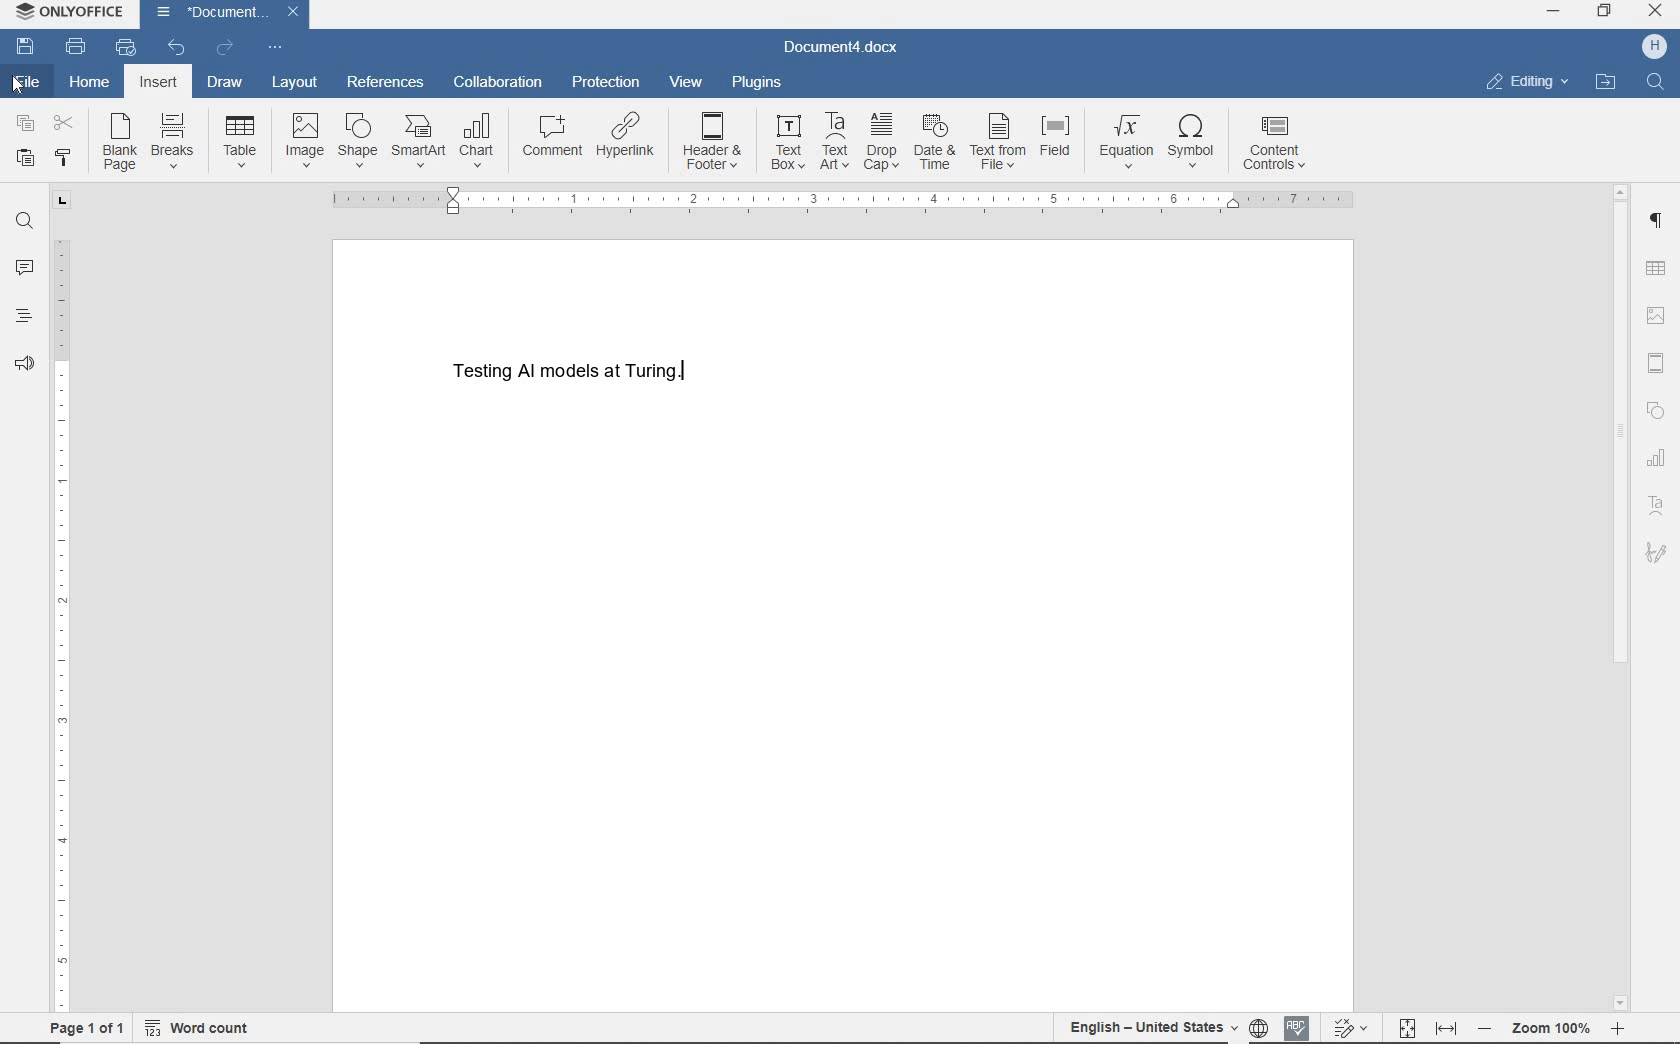 The height and width of the screenshot is (1044, 1680). I want to click on ONLYOFFICE (application  name), so click(68, 13).